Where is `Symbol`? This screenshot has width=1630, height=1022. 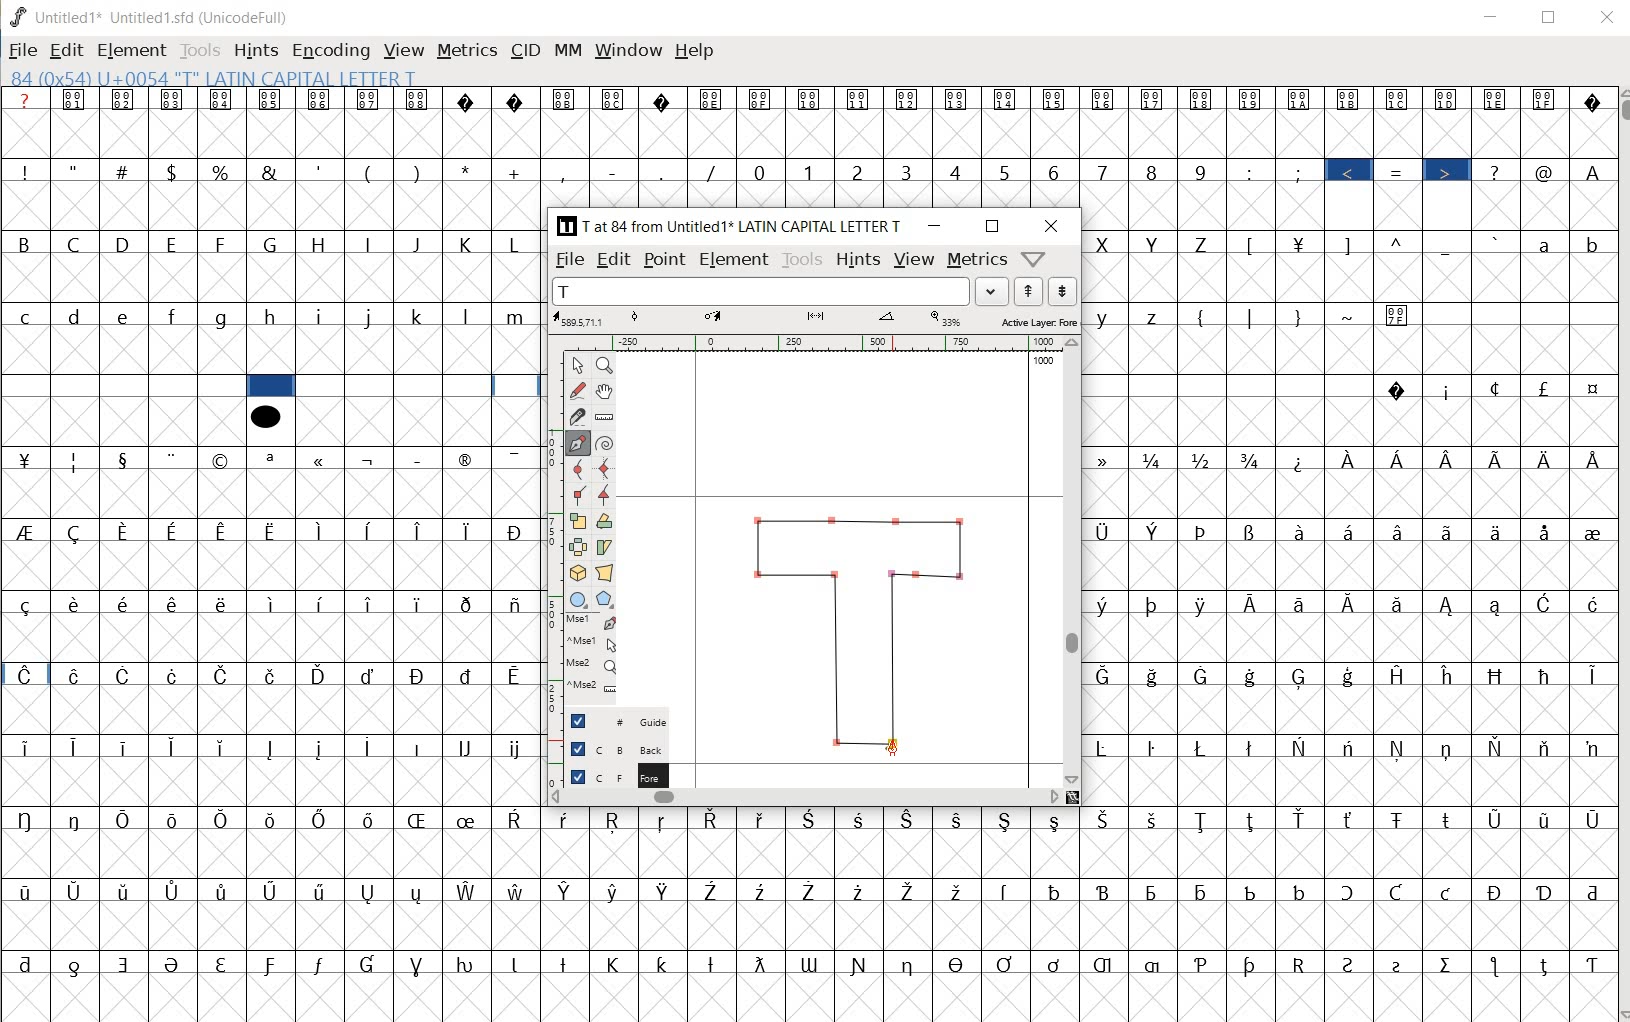 Symbol is located at coordinates (1450, 460).